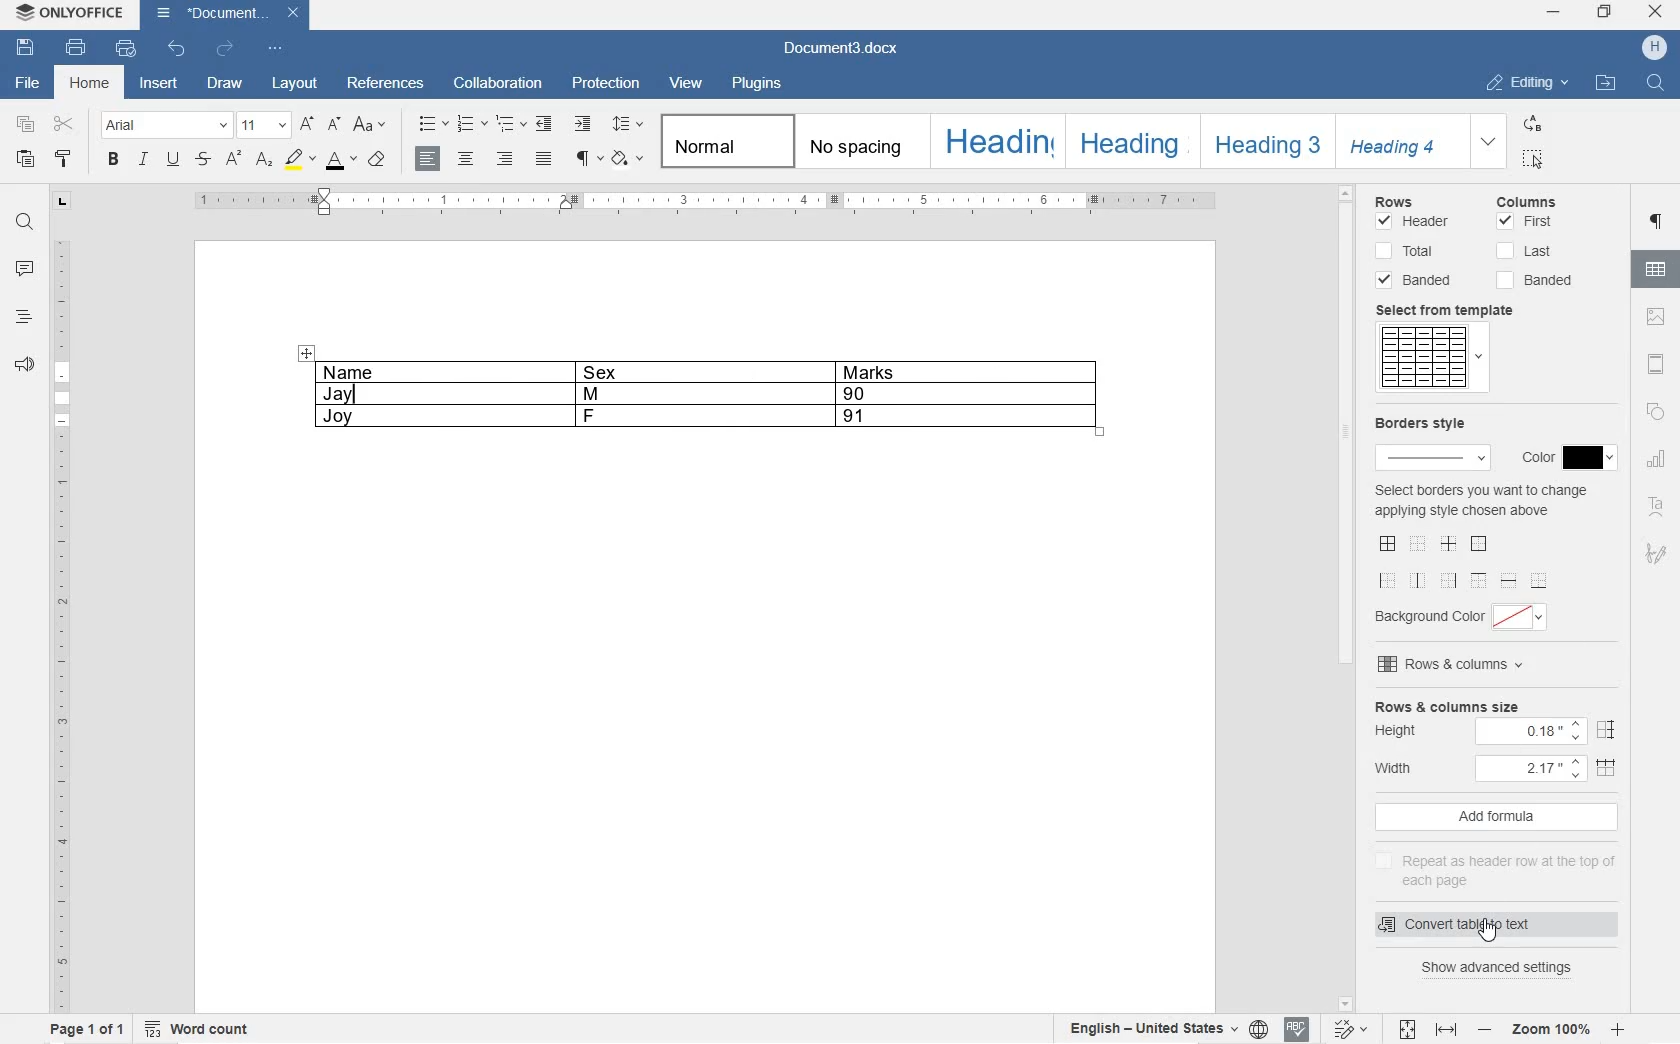  Describe the element at coordinates (1554, 10) in the screenshot. I see `MINIMIZE` at that location.